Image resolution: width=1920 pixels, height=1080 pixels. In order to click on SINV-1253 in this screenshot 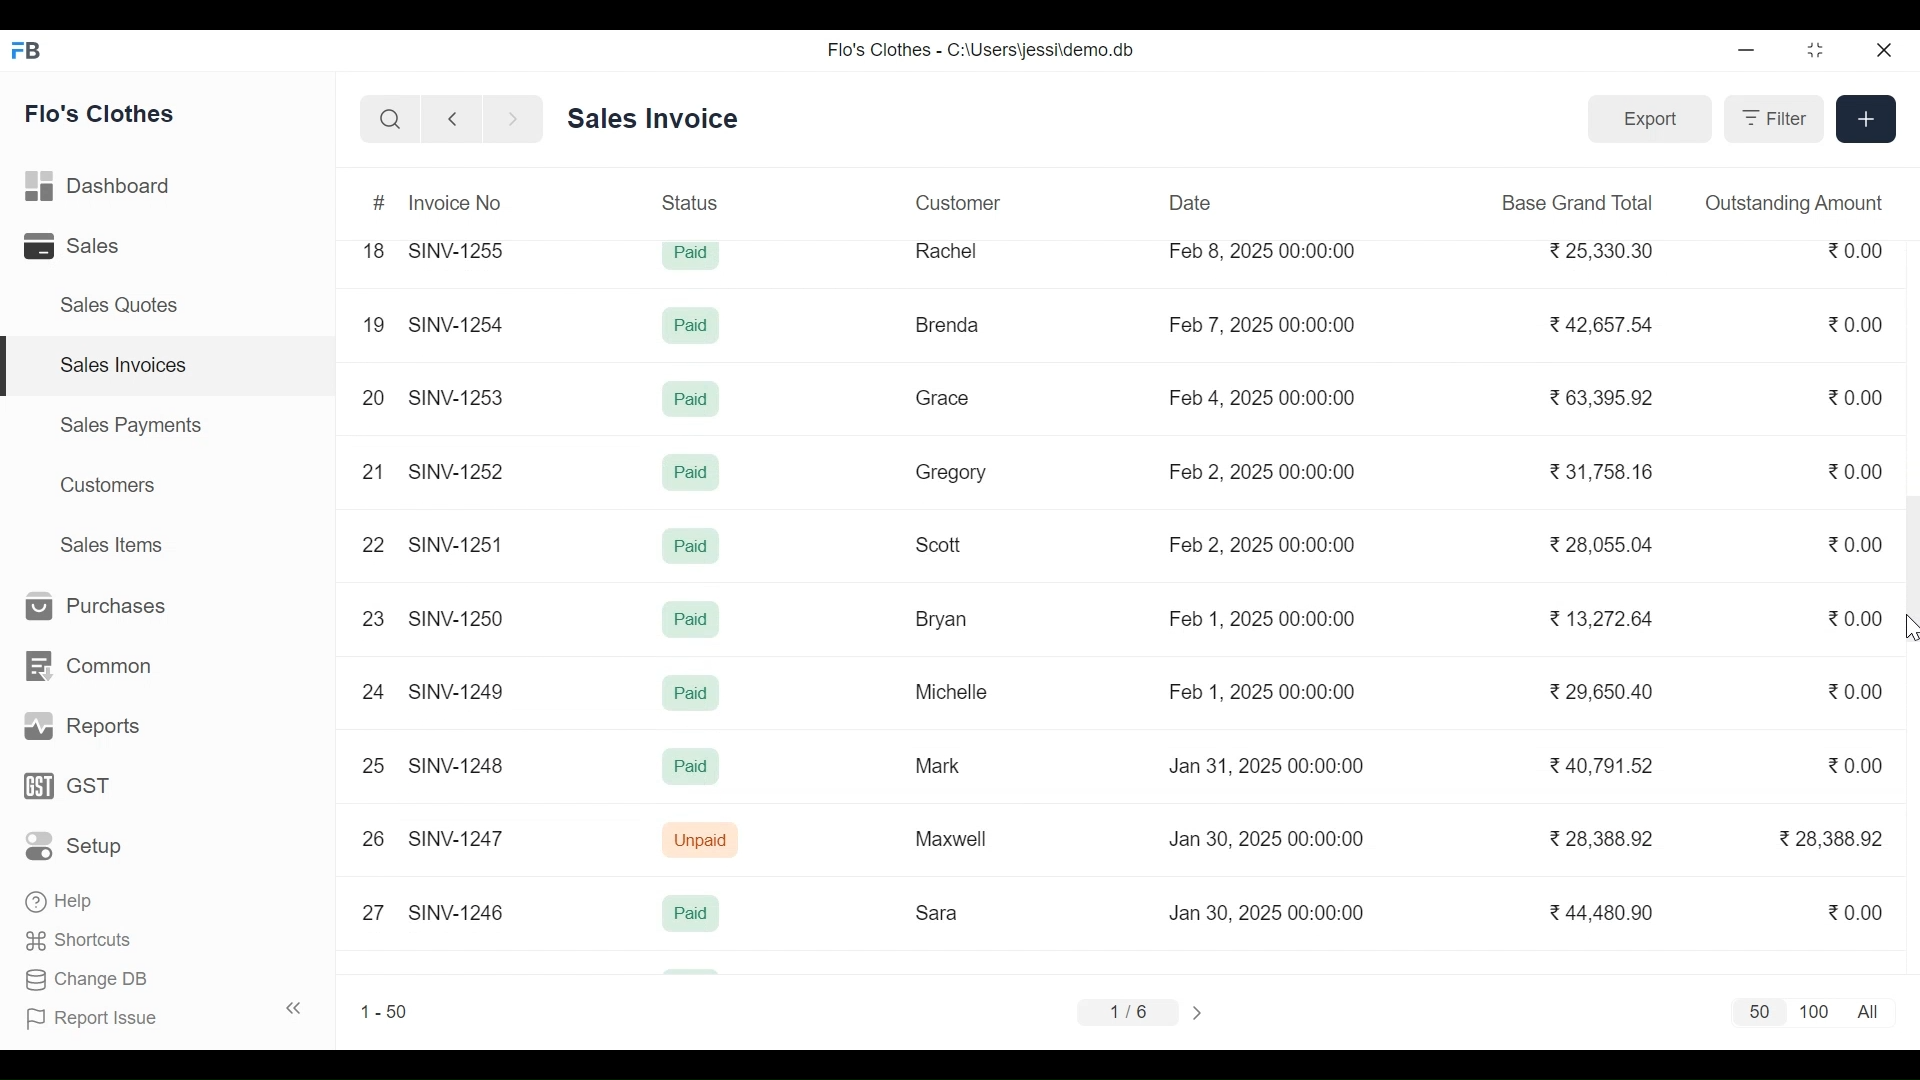, I will do `click(459, 395)`.